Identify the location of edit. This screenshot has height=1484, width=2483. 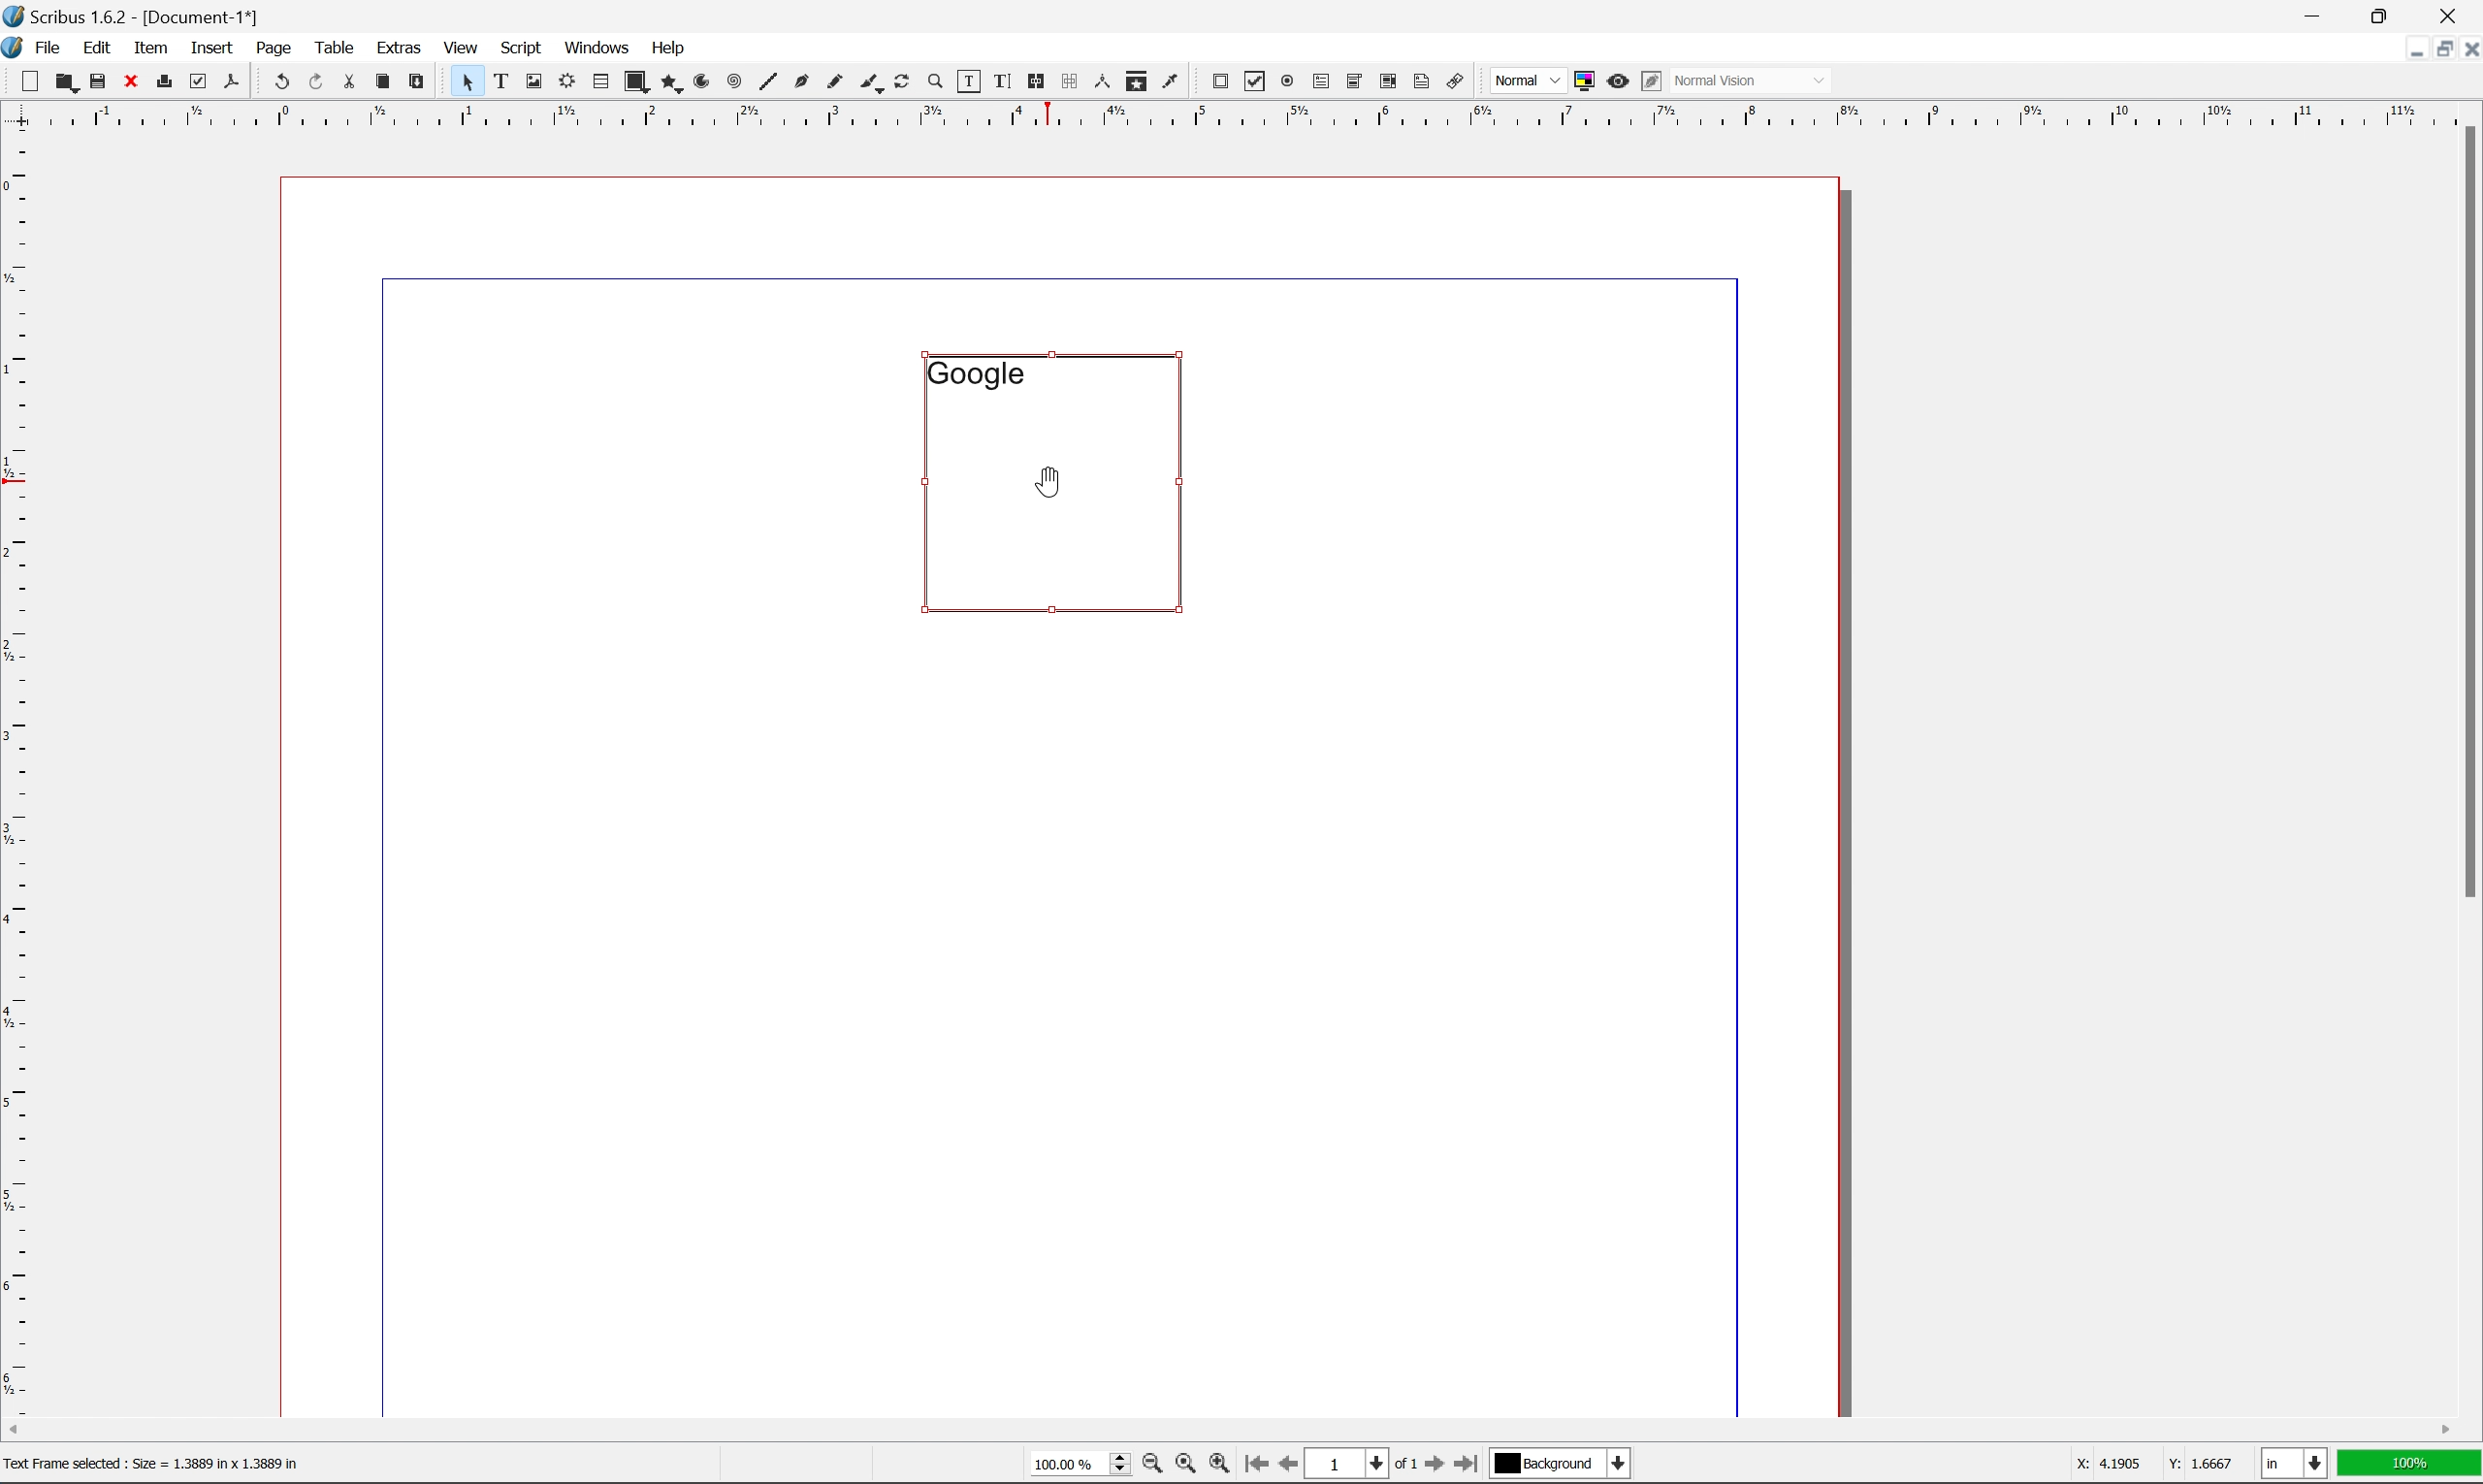
(100, 48).